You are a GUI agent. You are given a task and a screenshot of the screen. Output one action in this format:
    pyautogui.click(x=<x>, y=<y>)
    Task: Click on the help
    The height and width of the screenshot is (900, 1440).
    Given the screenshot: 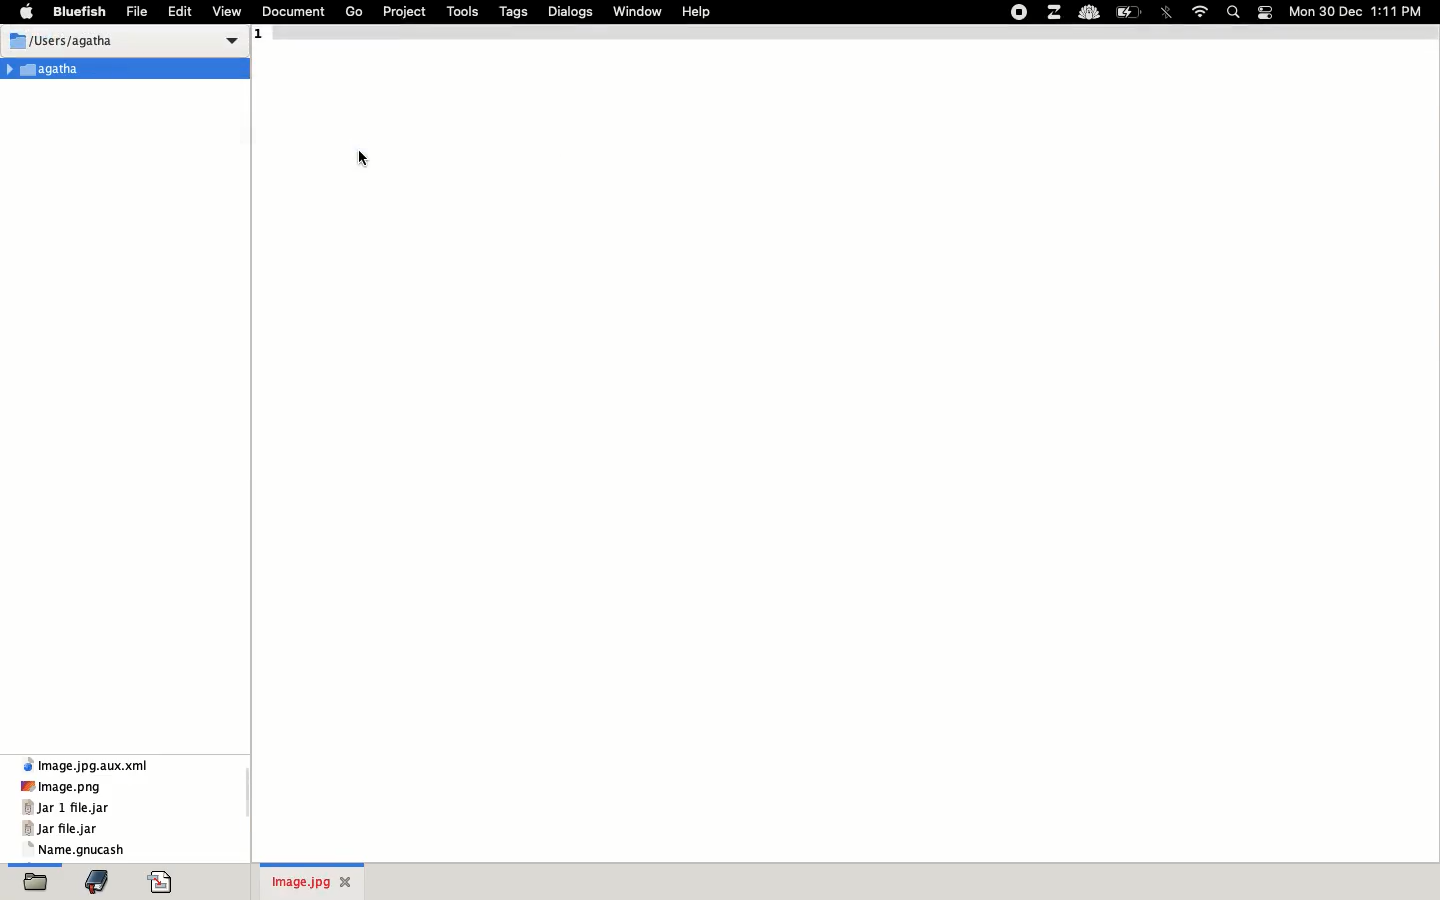 What is the action you would take?
    pyautogui.click(x=699, y=12)
    